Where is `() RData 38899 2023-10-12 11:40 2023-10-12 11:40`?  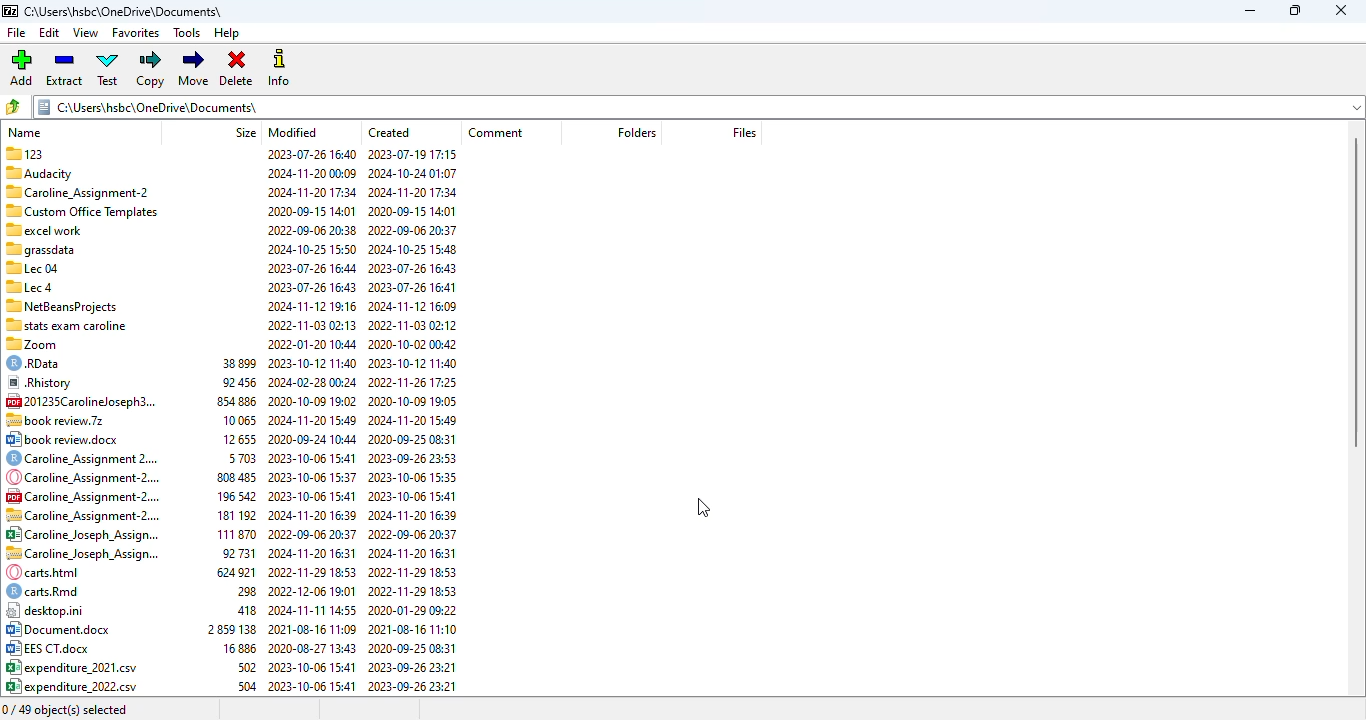
() RData 38899 2023-10-12 11:40 2023-10-12 11:40 is located at coordinates (232, 345).